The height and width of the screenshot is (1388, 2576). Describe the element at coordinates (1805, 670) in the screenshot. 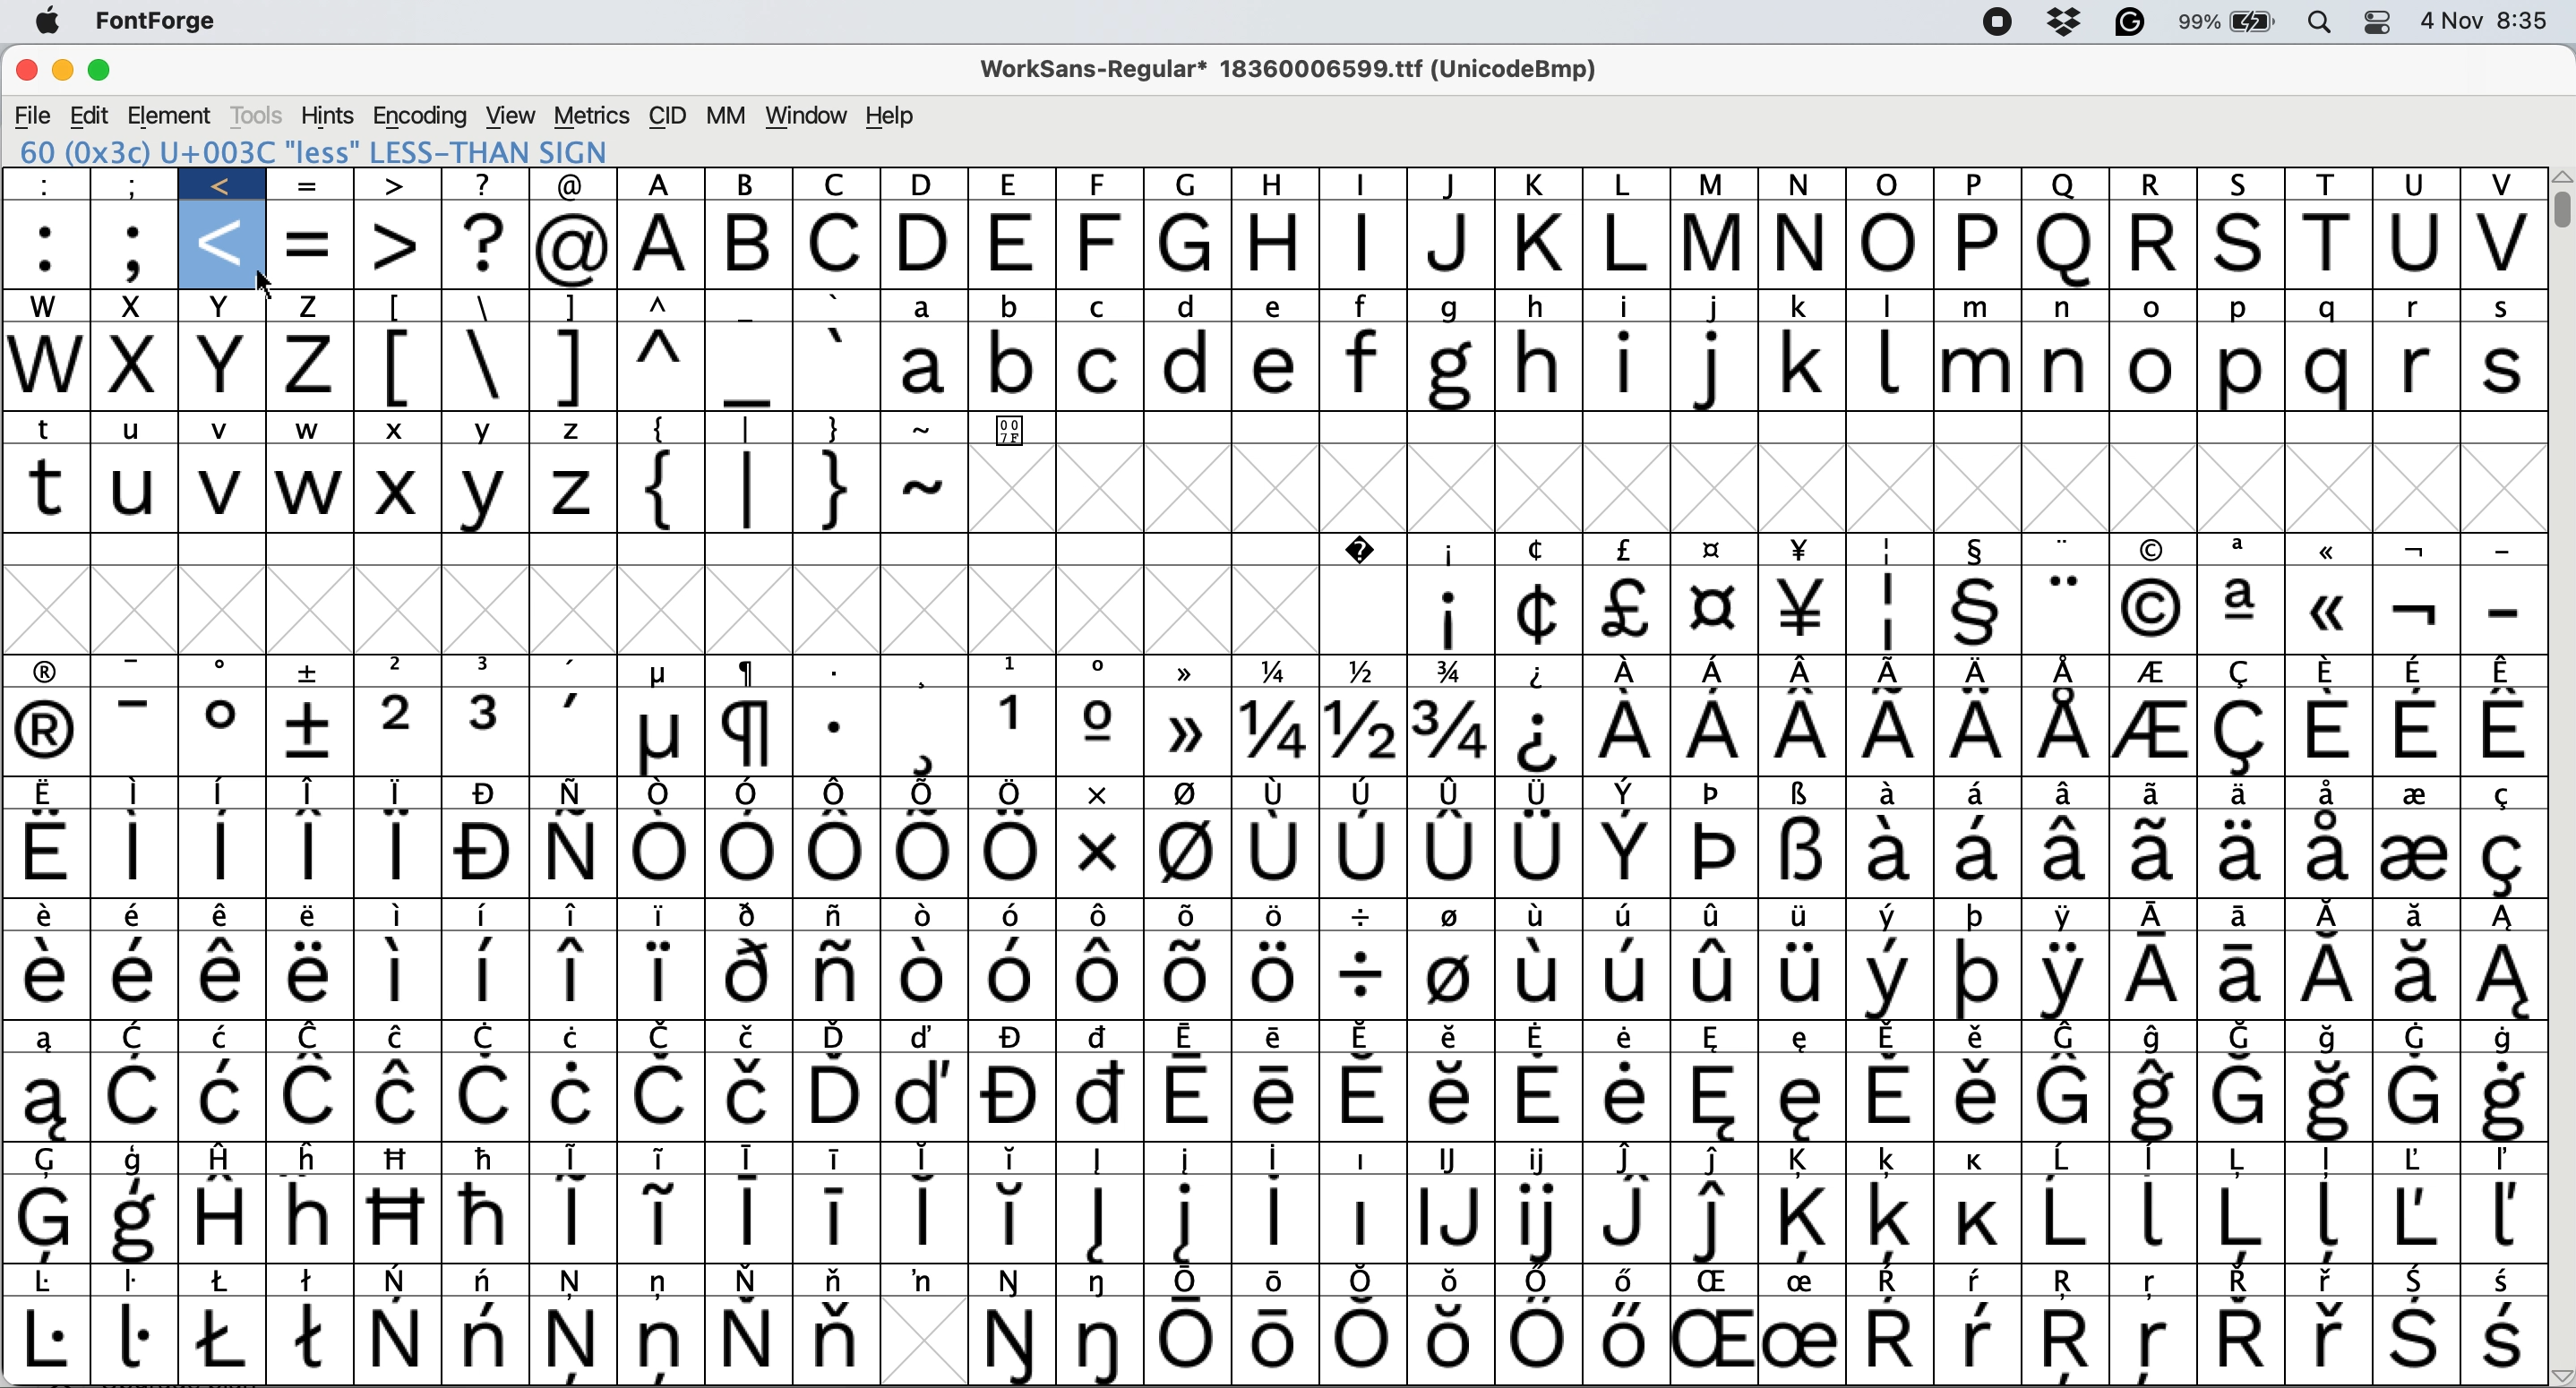

I see `Symbol` at that location.